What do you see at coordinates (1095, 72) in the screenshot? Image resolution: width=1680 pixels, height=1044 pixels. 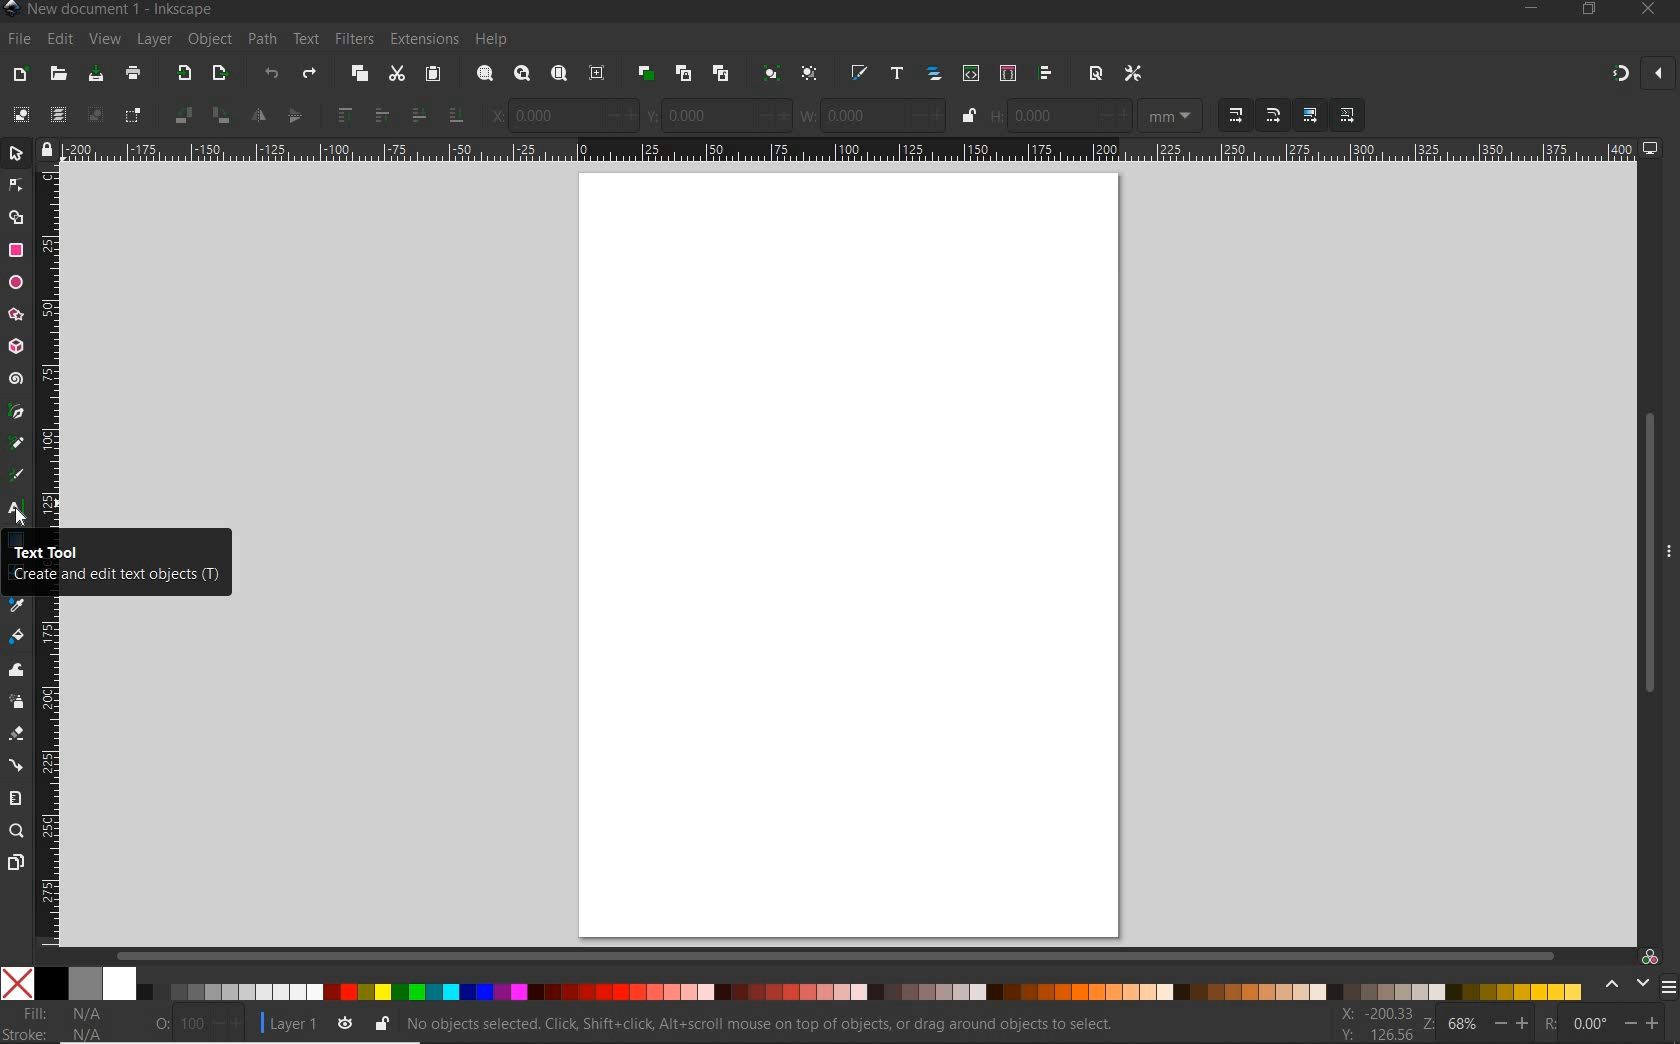 I see `open document properties` at bounding box center [1095, 72].